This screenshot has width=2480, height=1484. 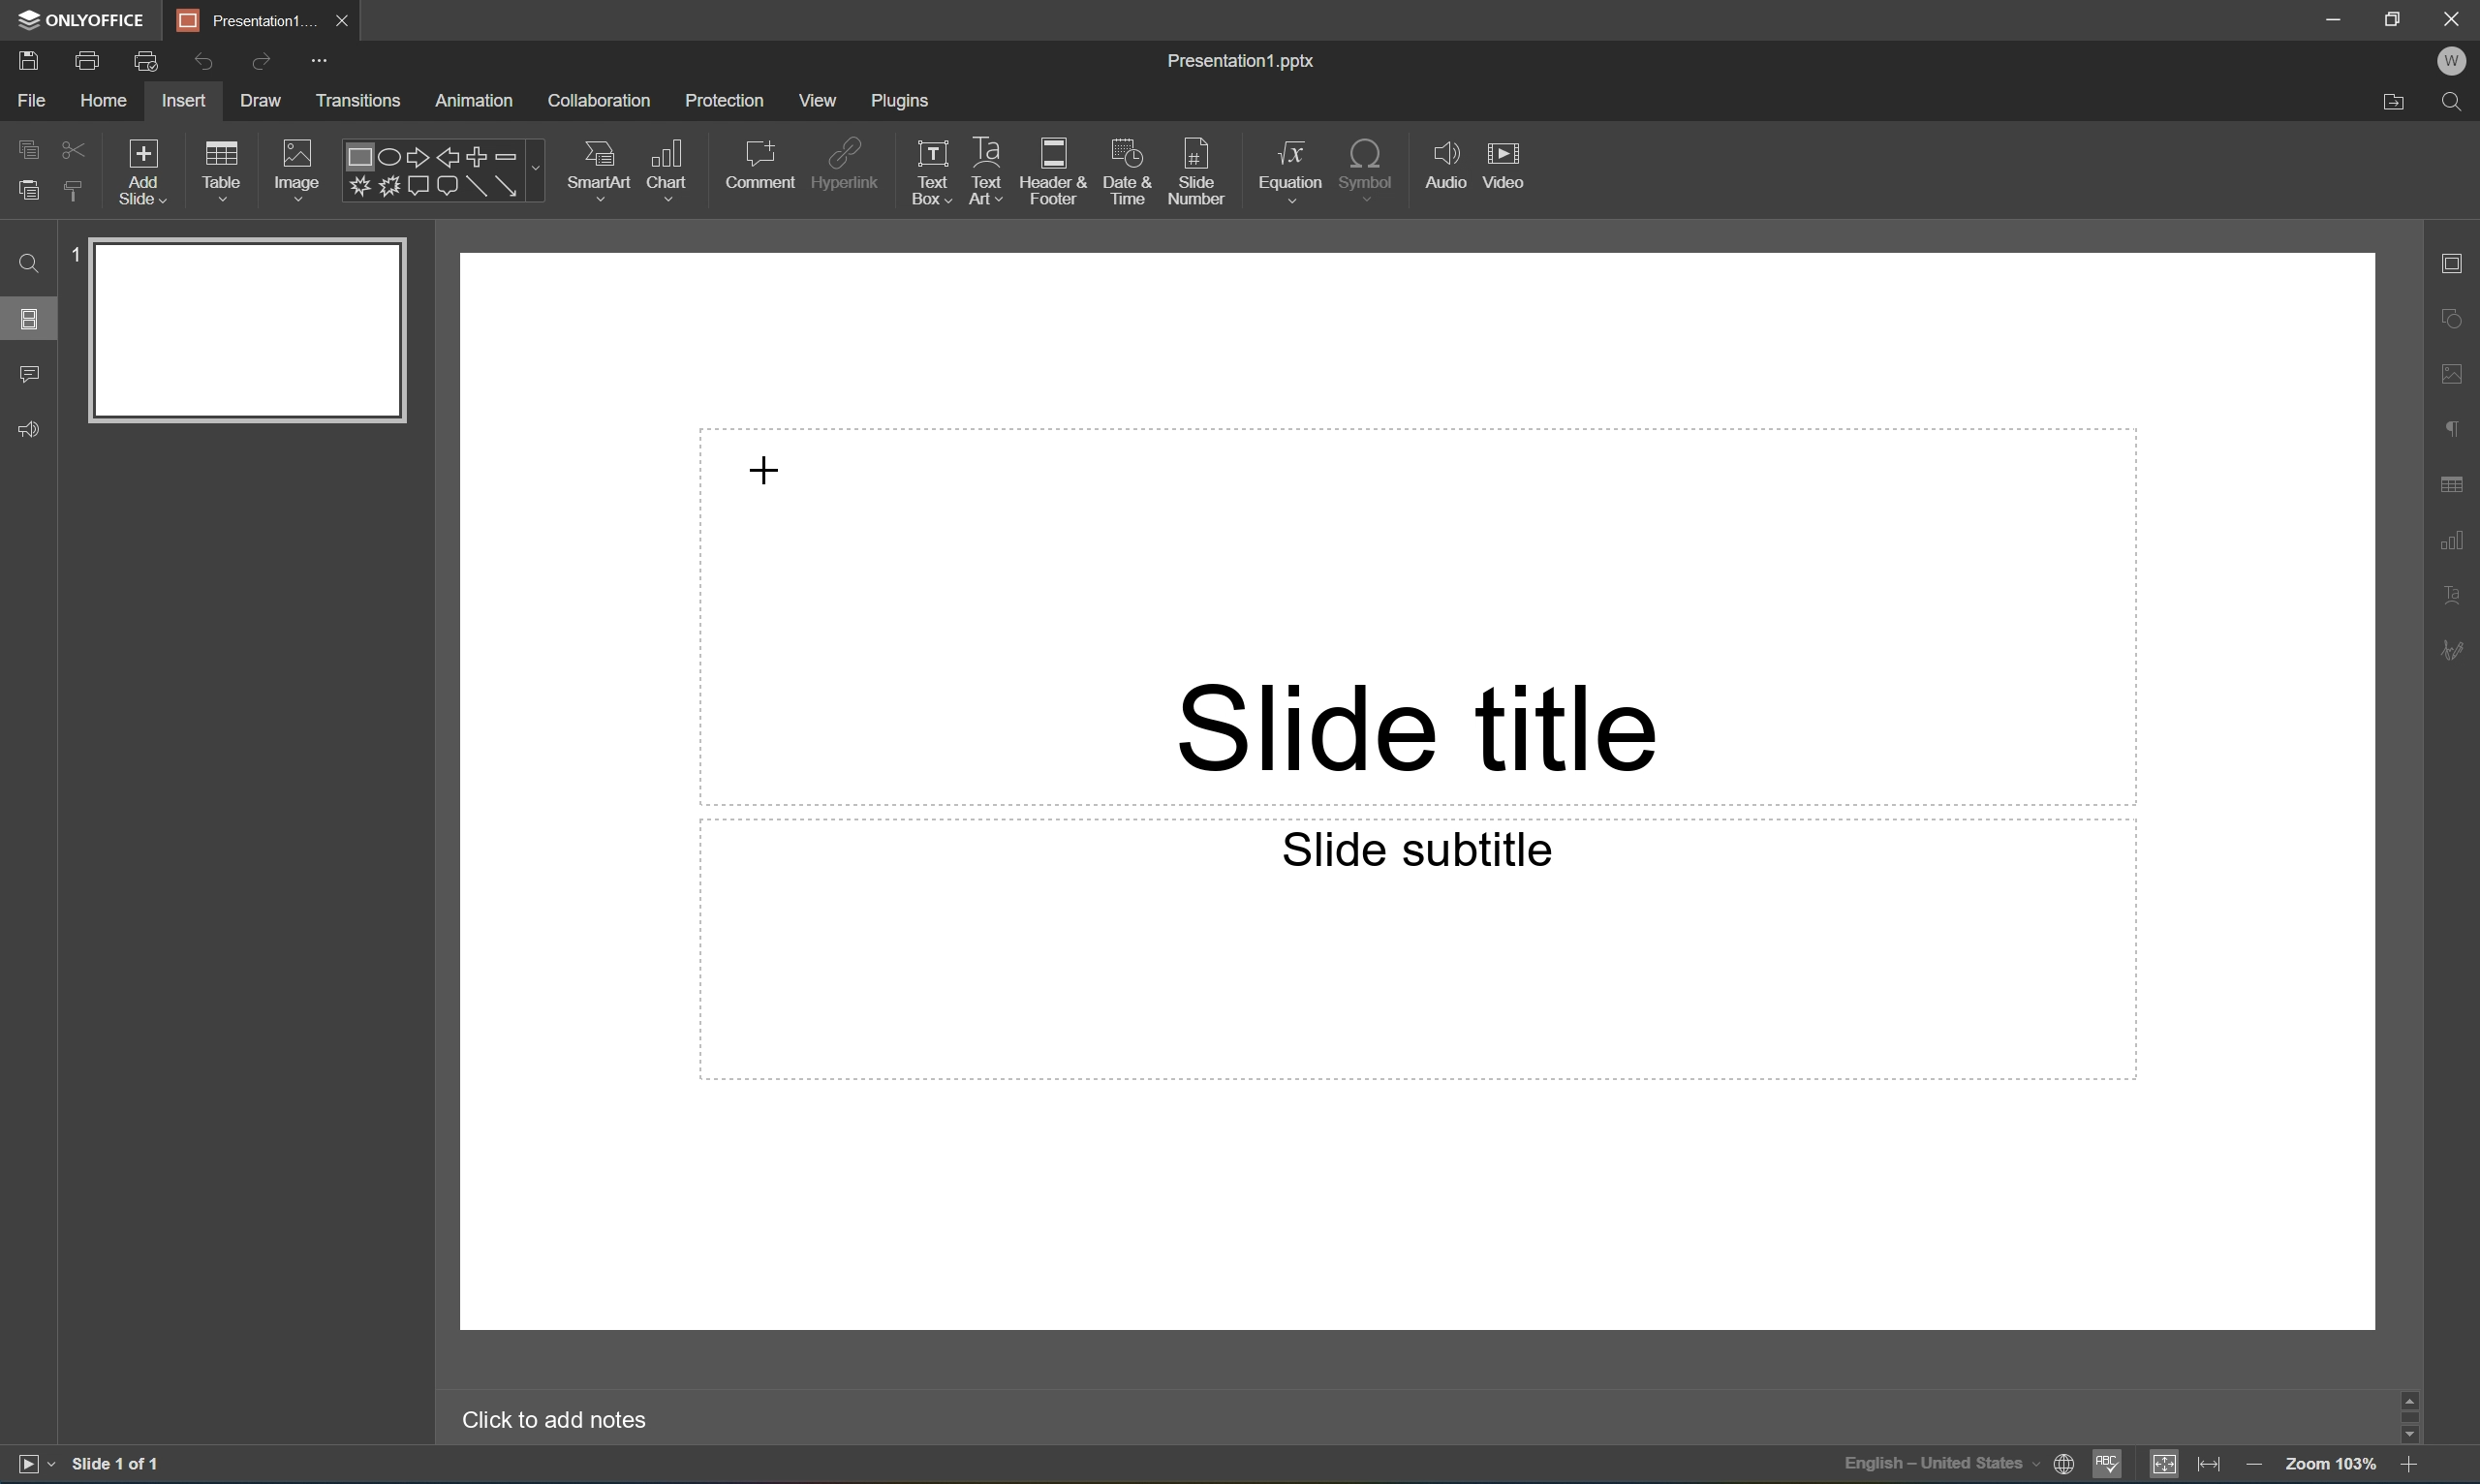 I want to click on File, so click(x=31, y=100).